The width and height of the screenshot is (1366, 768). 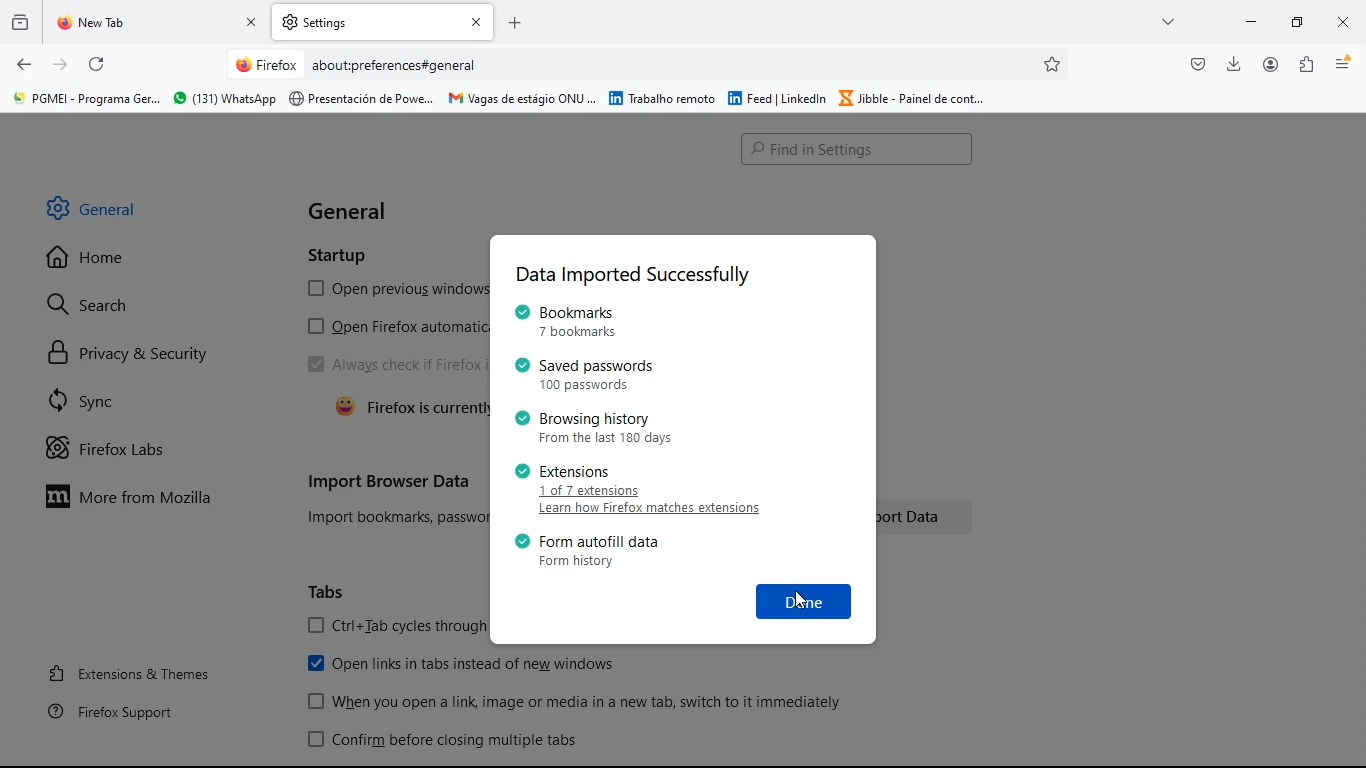 I want to click on When you open a link image or media in a new tab, switch to it immediately, so click(x=579, y=702).